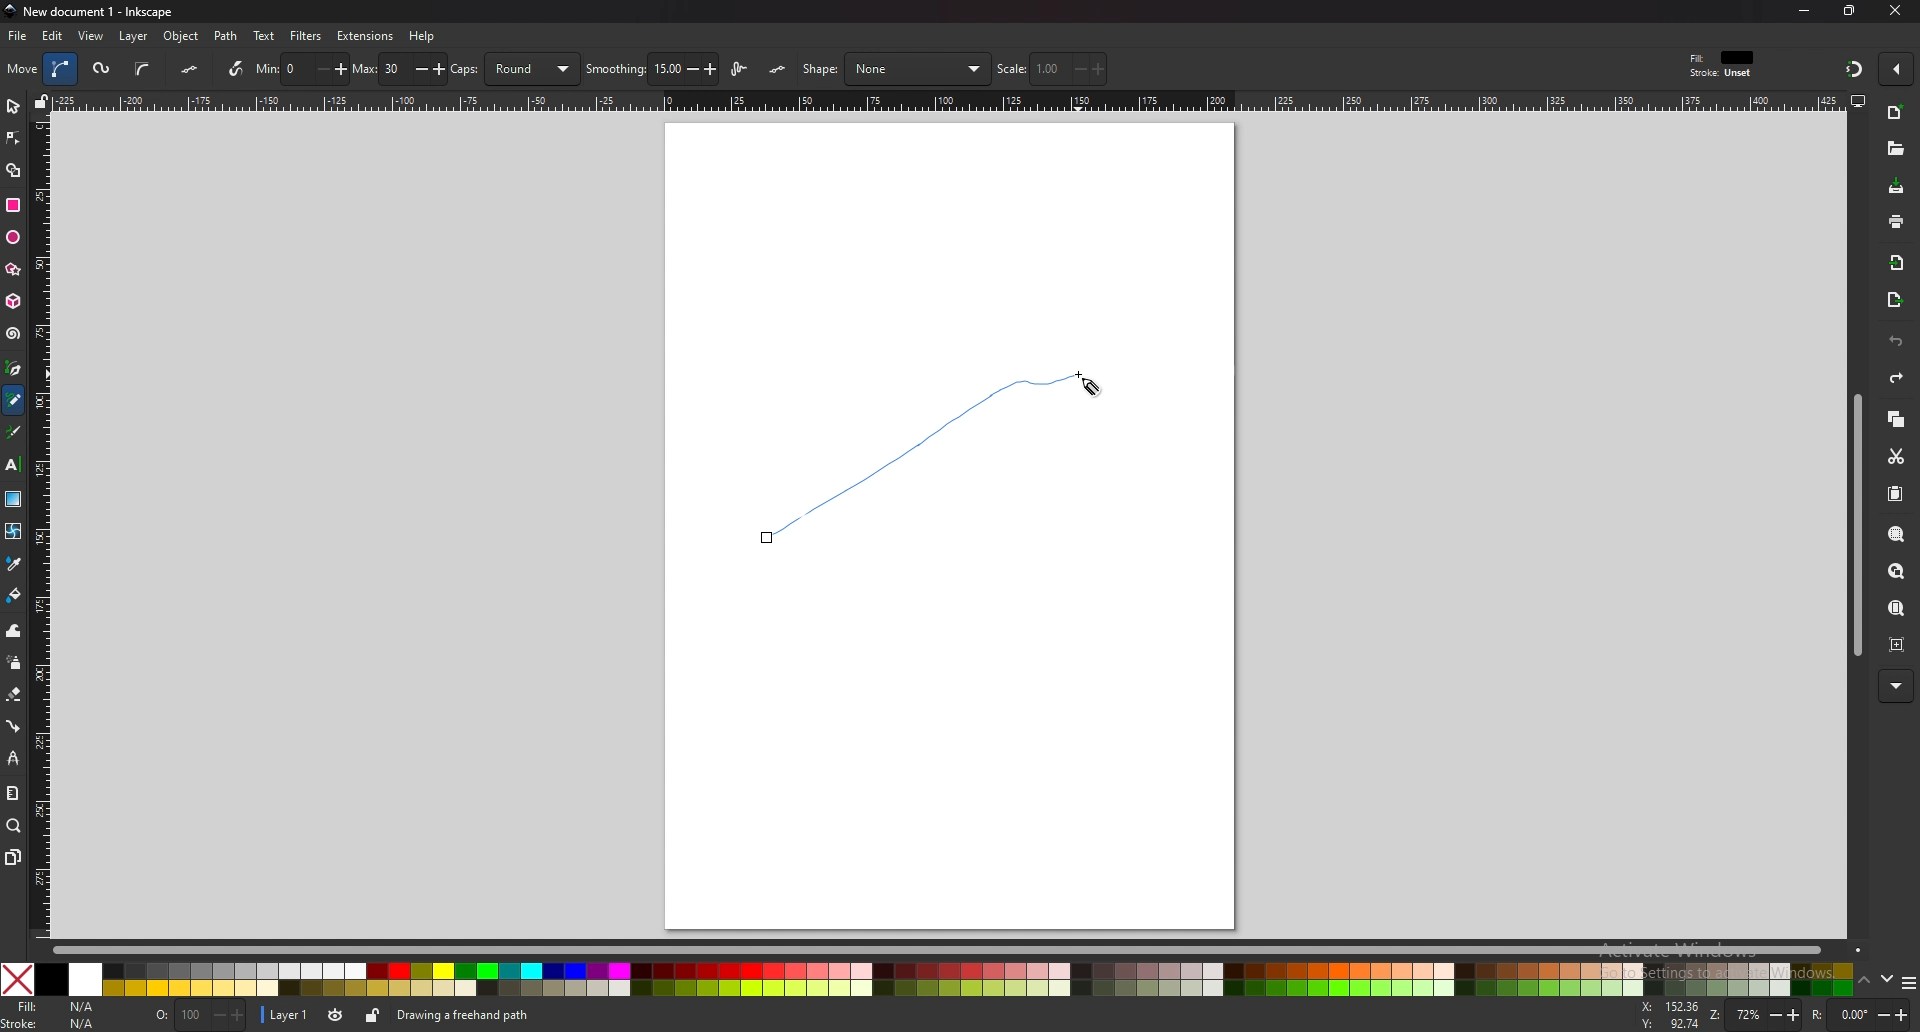  I want to click on down, so click(1886, 978).